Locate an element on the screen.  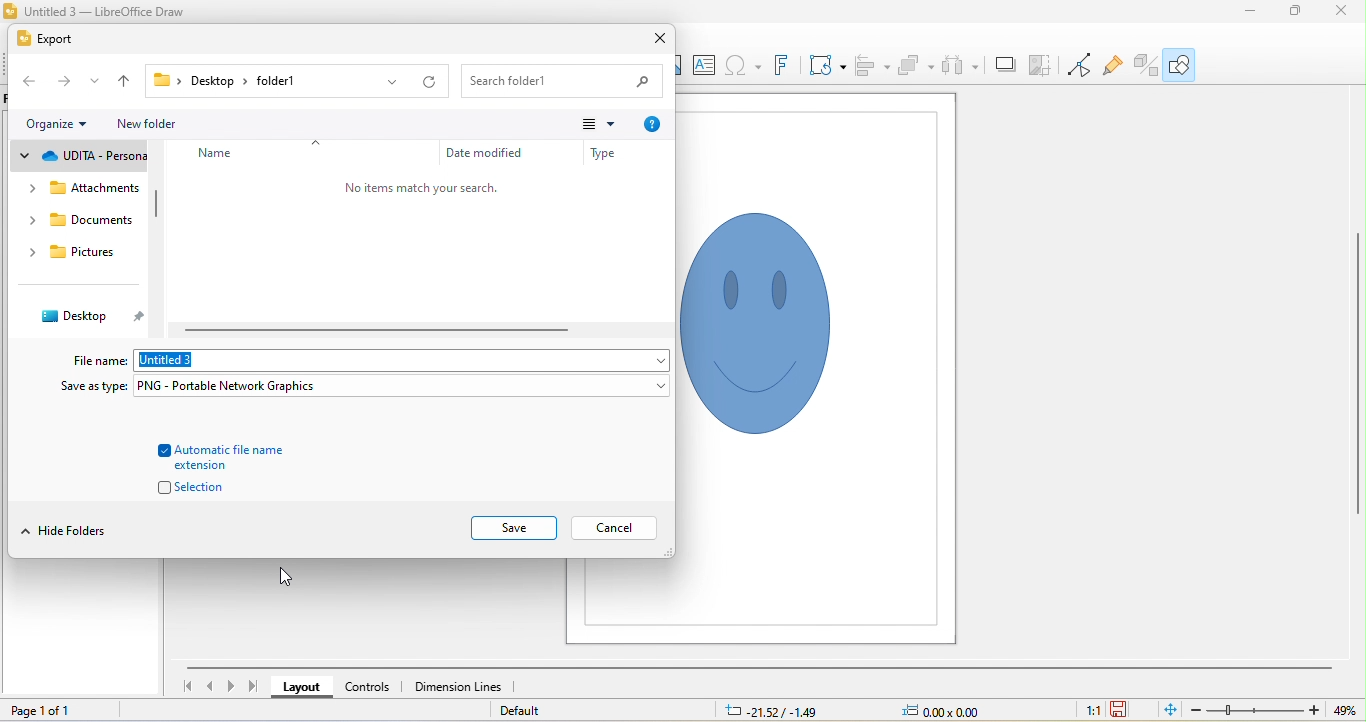
no items match your search is located at coordinates (424, 187).